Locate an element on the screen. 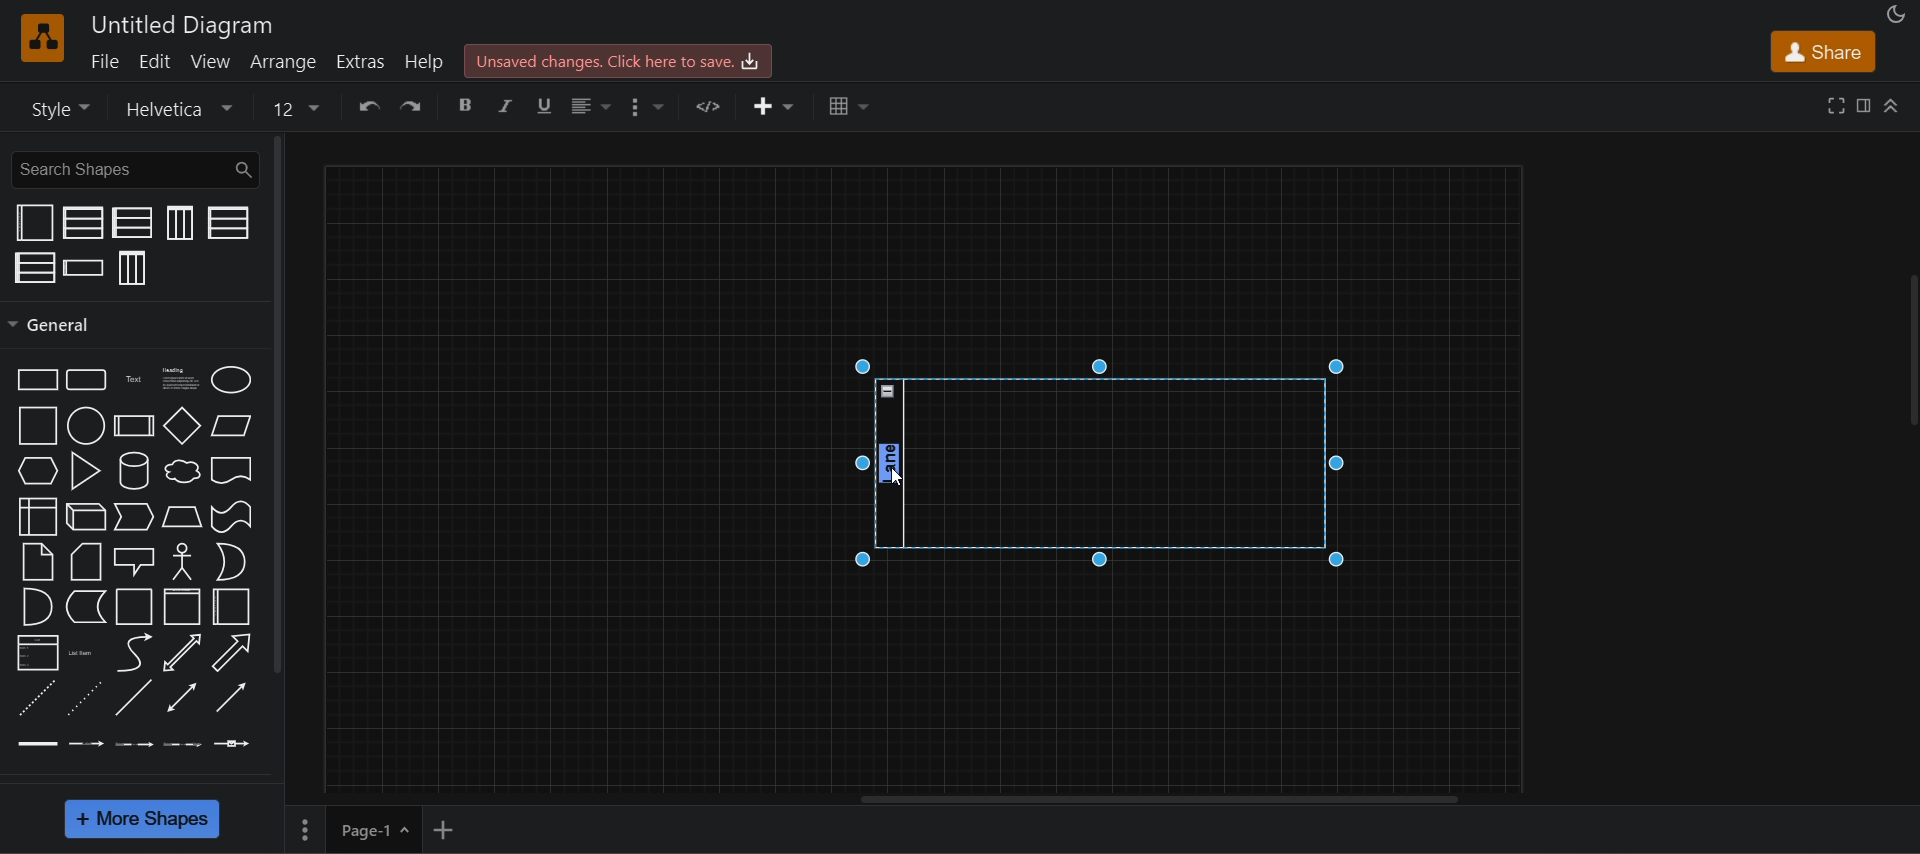  arrange is located at coordinates (282, 61).